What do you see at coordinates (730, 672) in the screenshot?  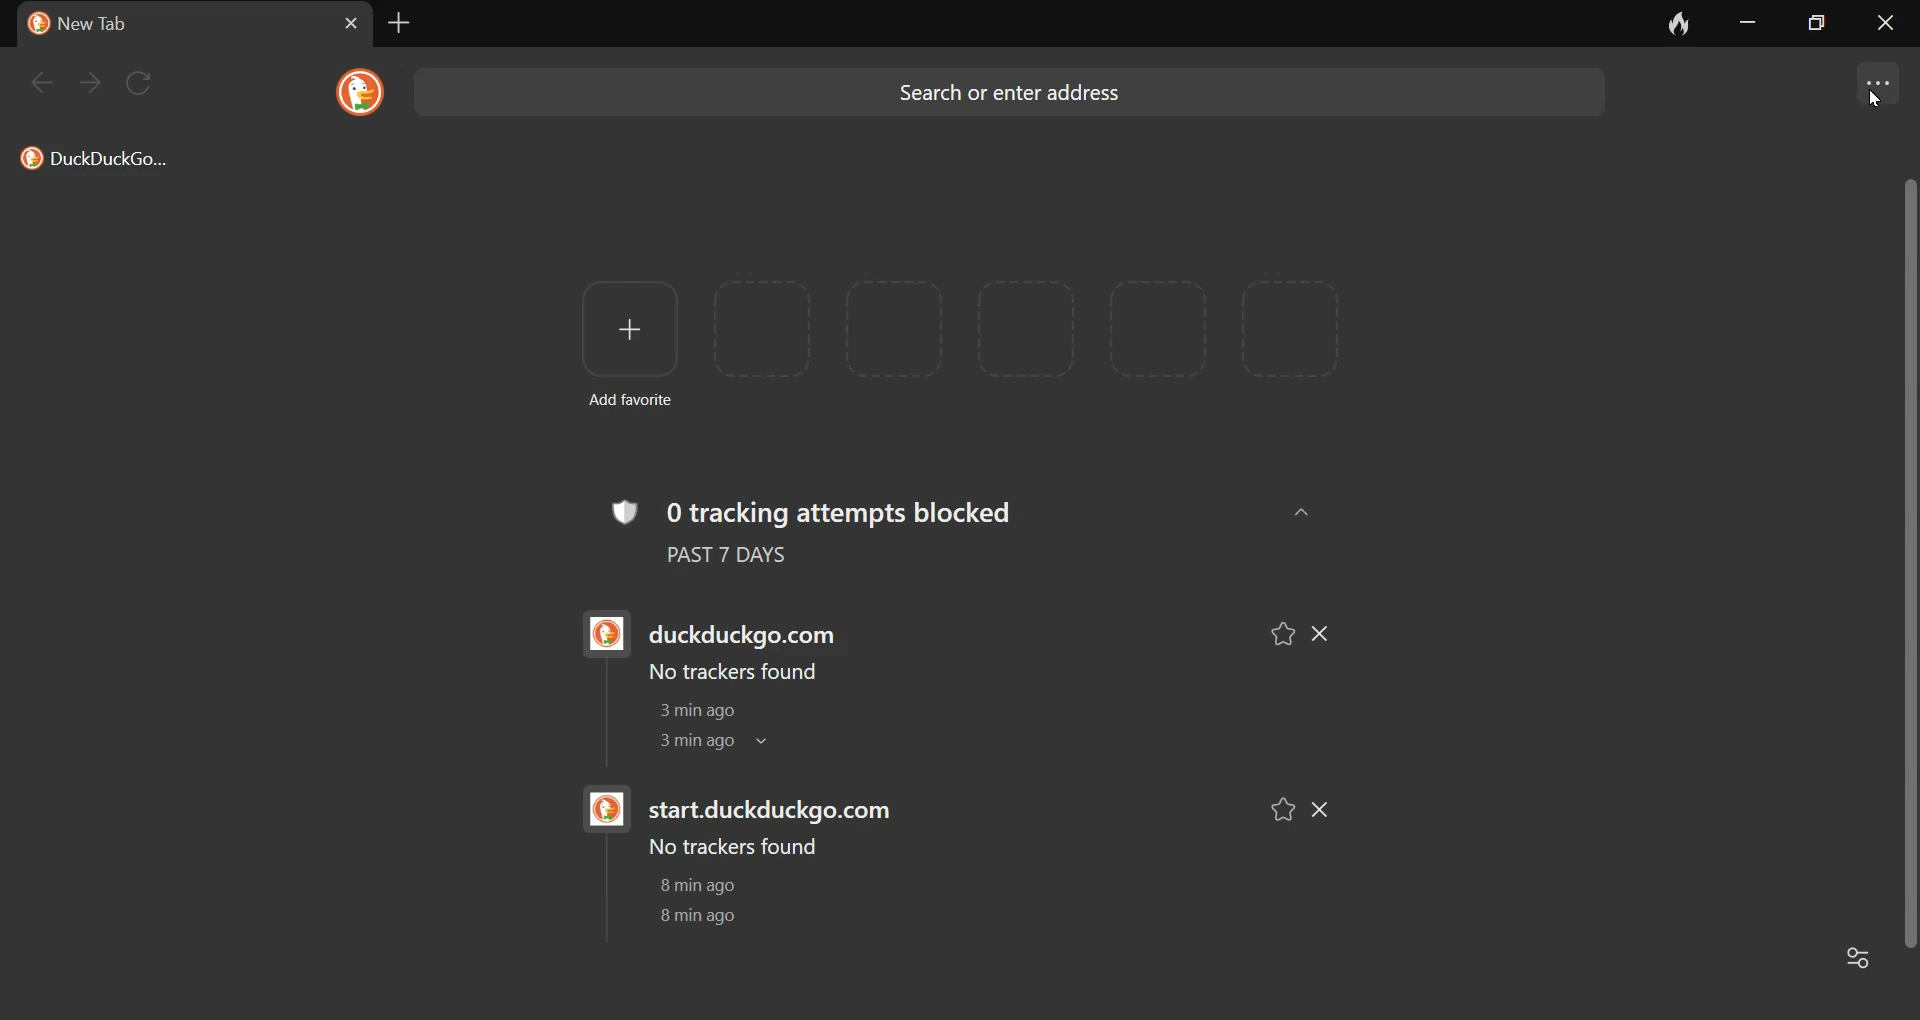 I see `No trackers found` at bounding box center [730, 672].